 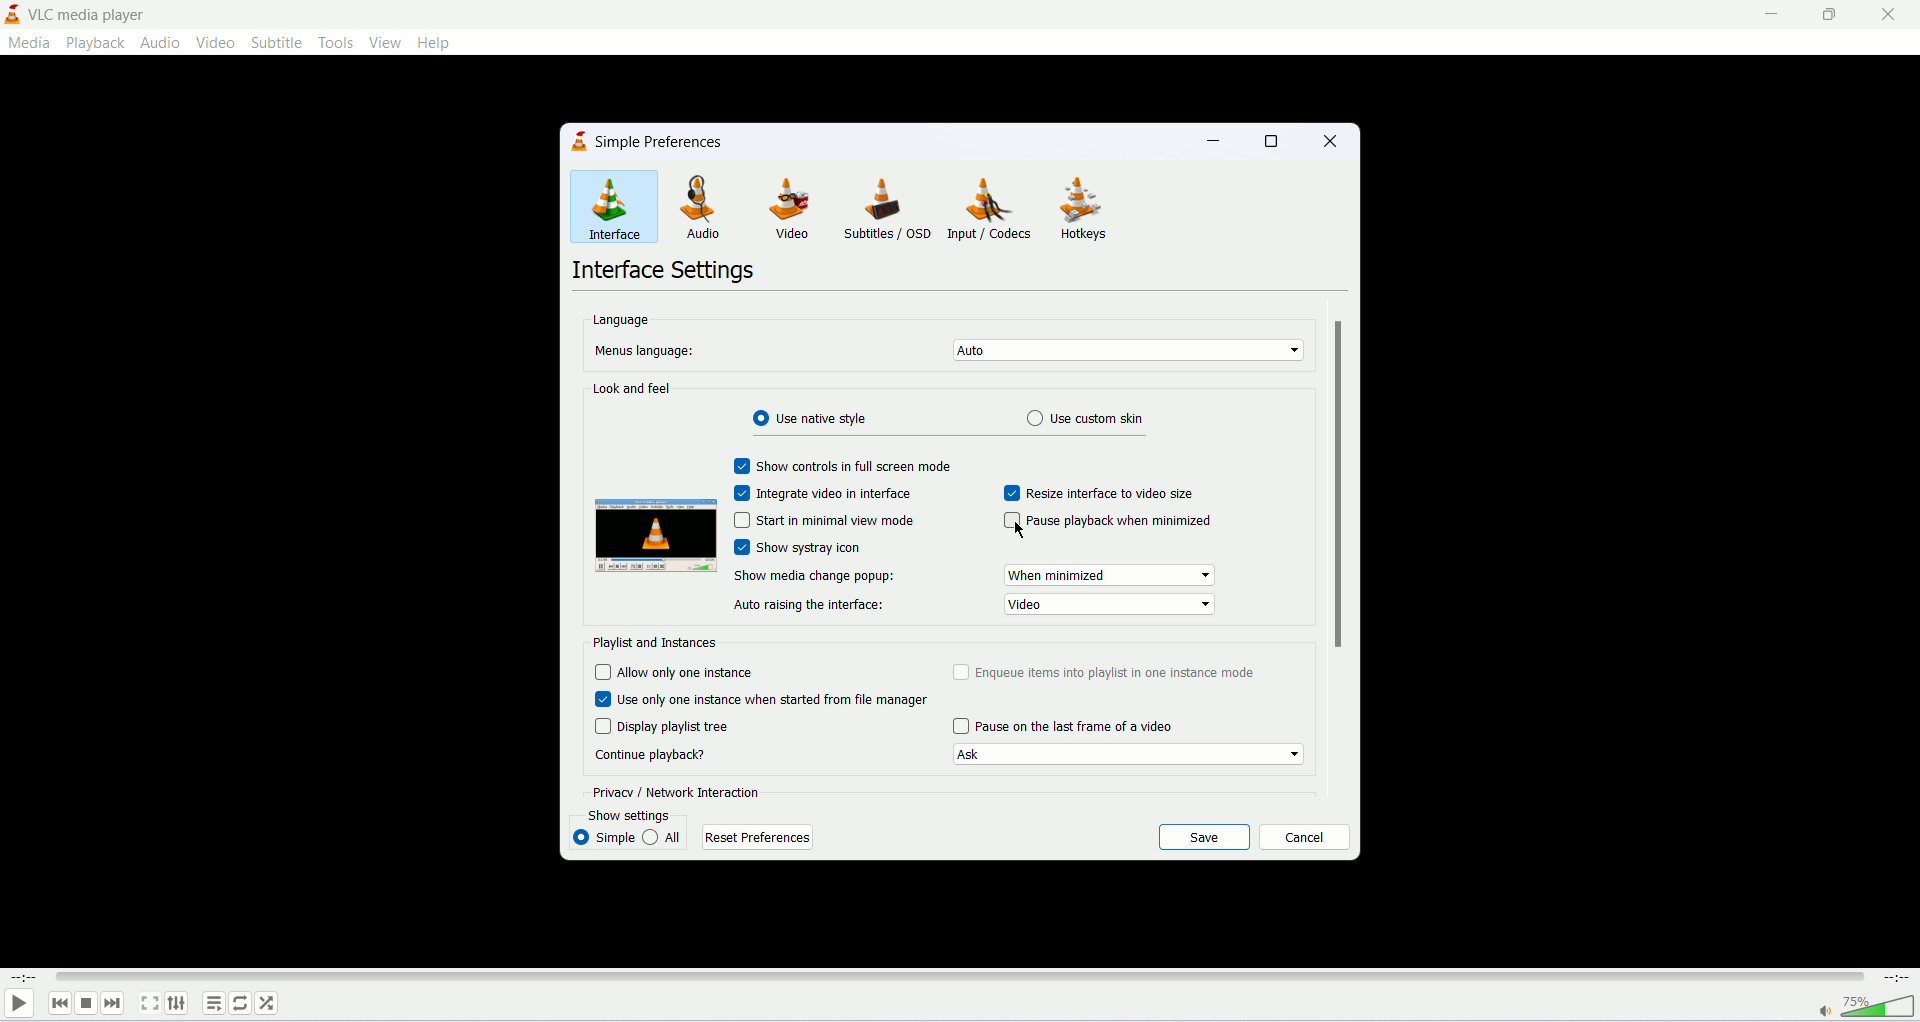 What do you see at coordinates (435, 43) in the screenshot?
I see `HELP` at bounding box center [435, 43].